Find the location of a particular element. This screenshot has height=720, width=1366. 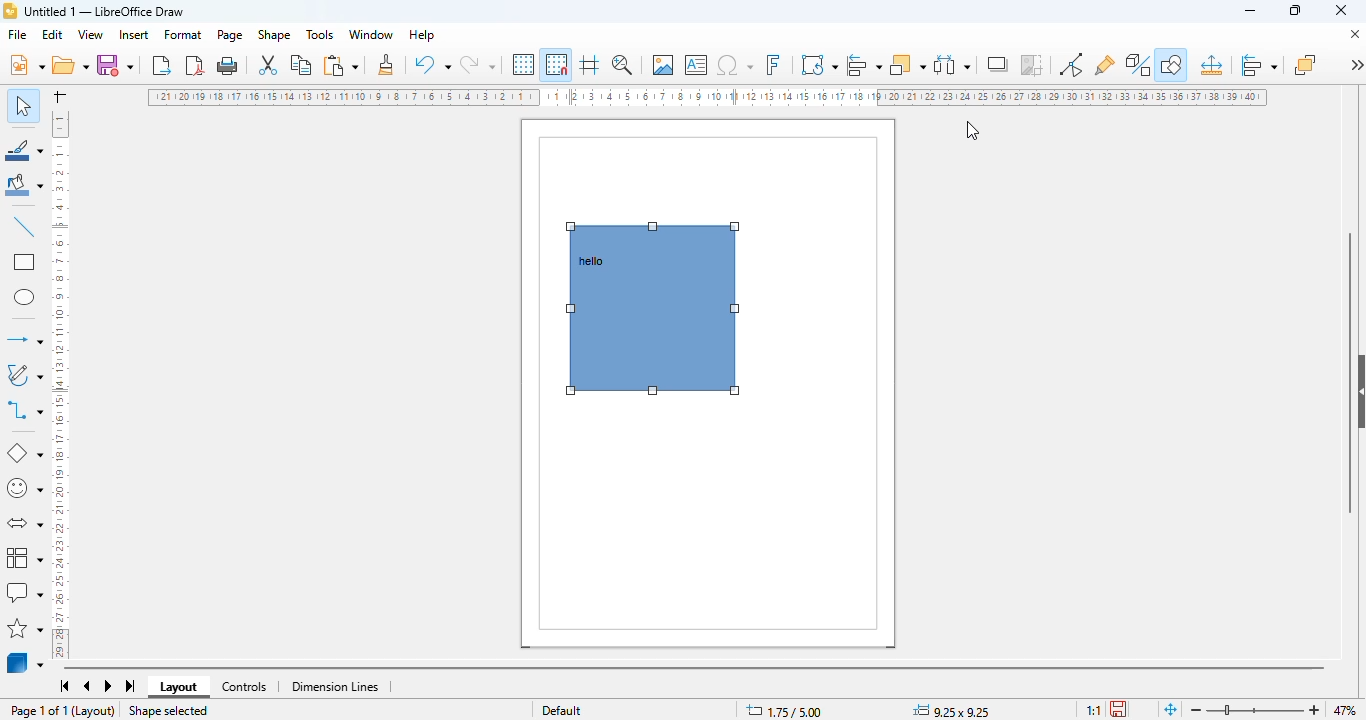

scroll to next sheet is located at coordinates (109, 687).